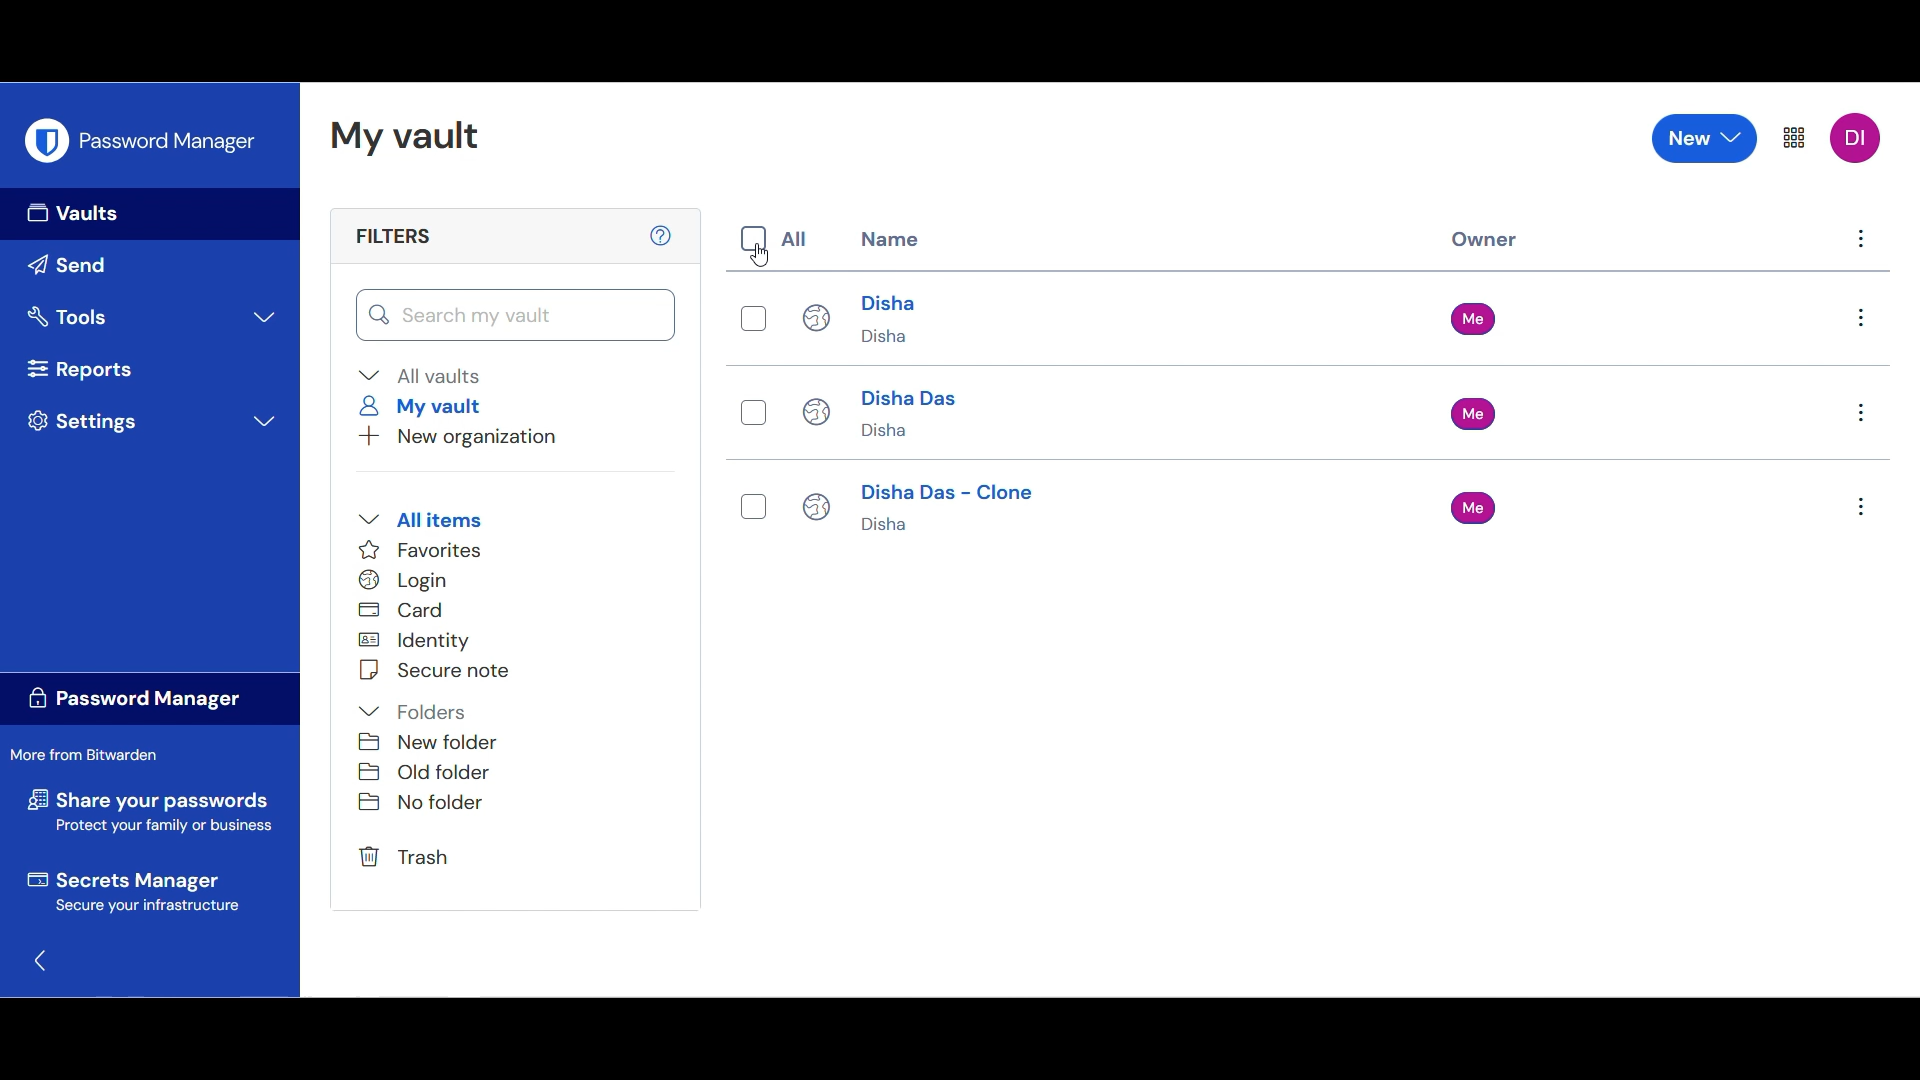 The height and width of the screenshot is (1080, 1920). What do you see at coordinates (1474, 414) in the screenshot?
I see `Me` at bounding box center [1474, 414].